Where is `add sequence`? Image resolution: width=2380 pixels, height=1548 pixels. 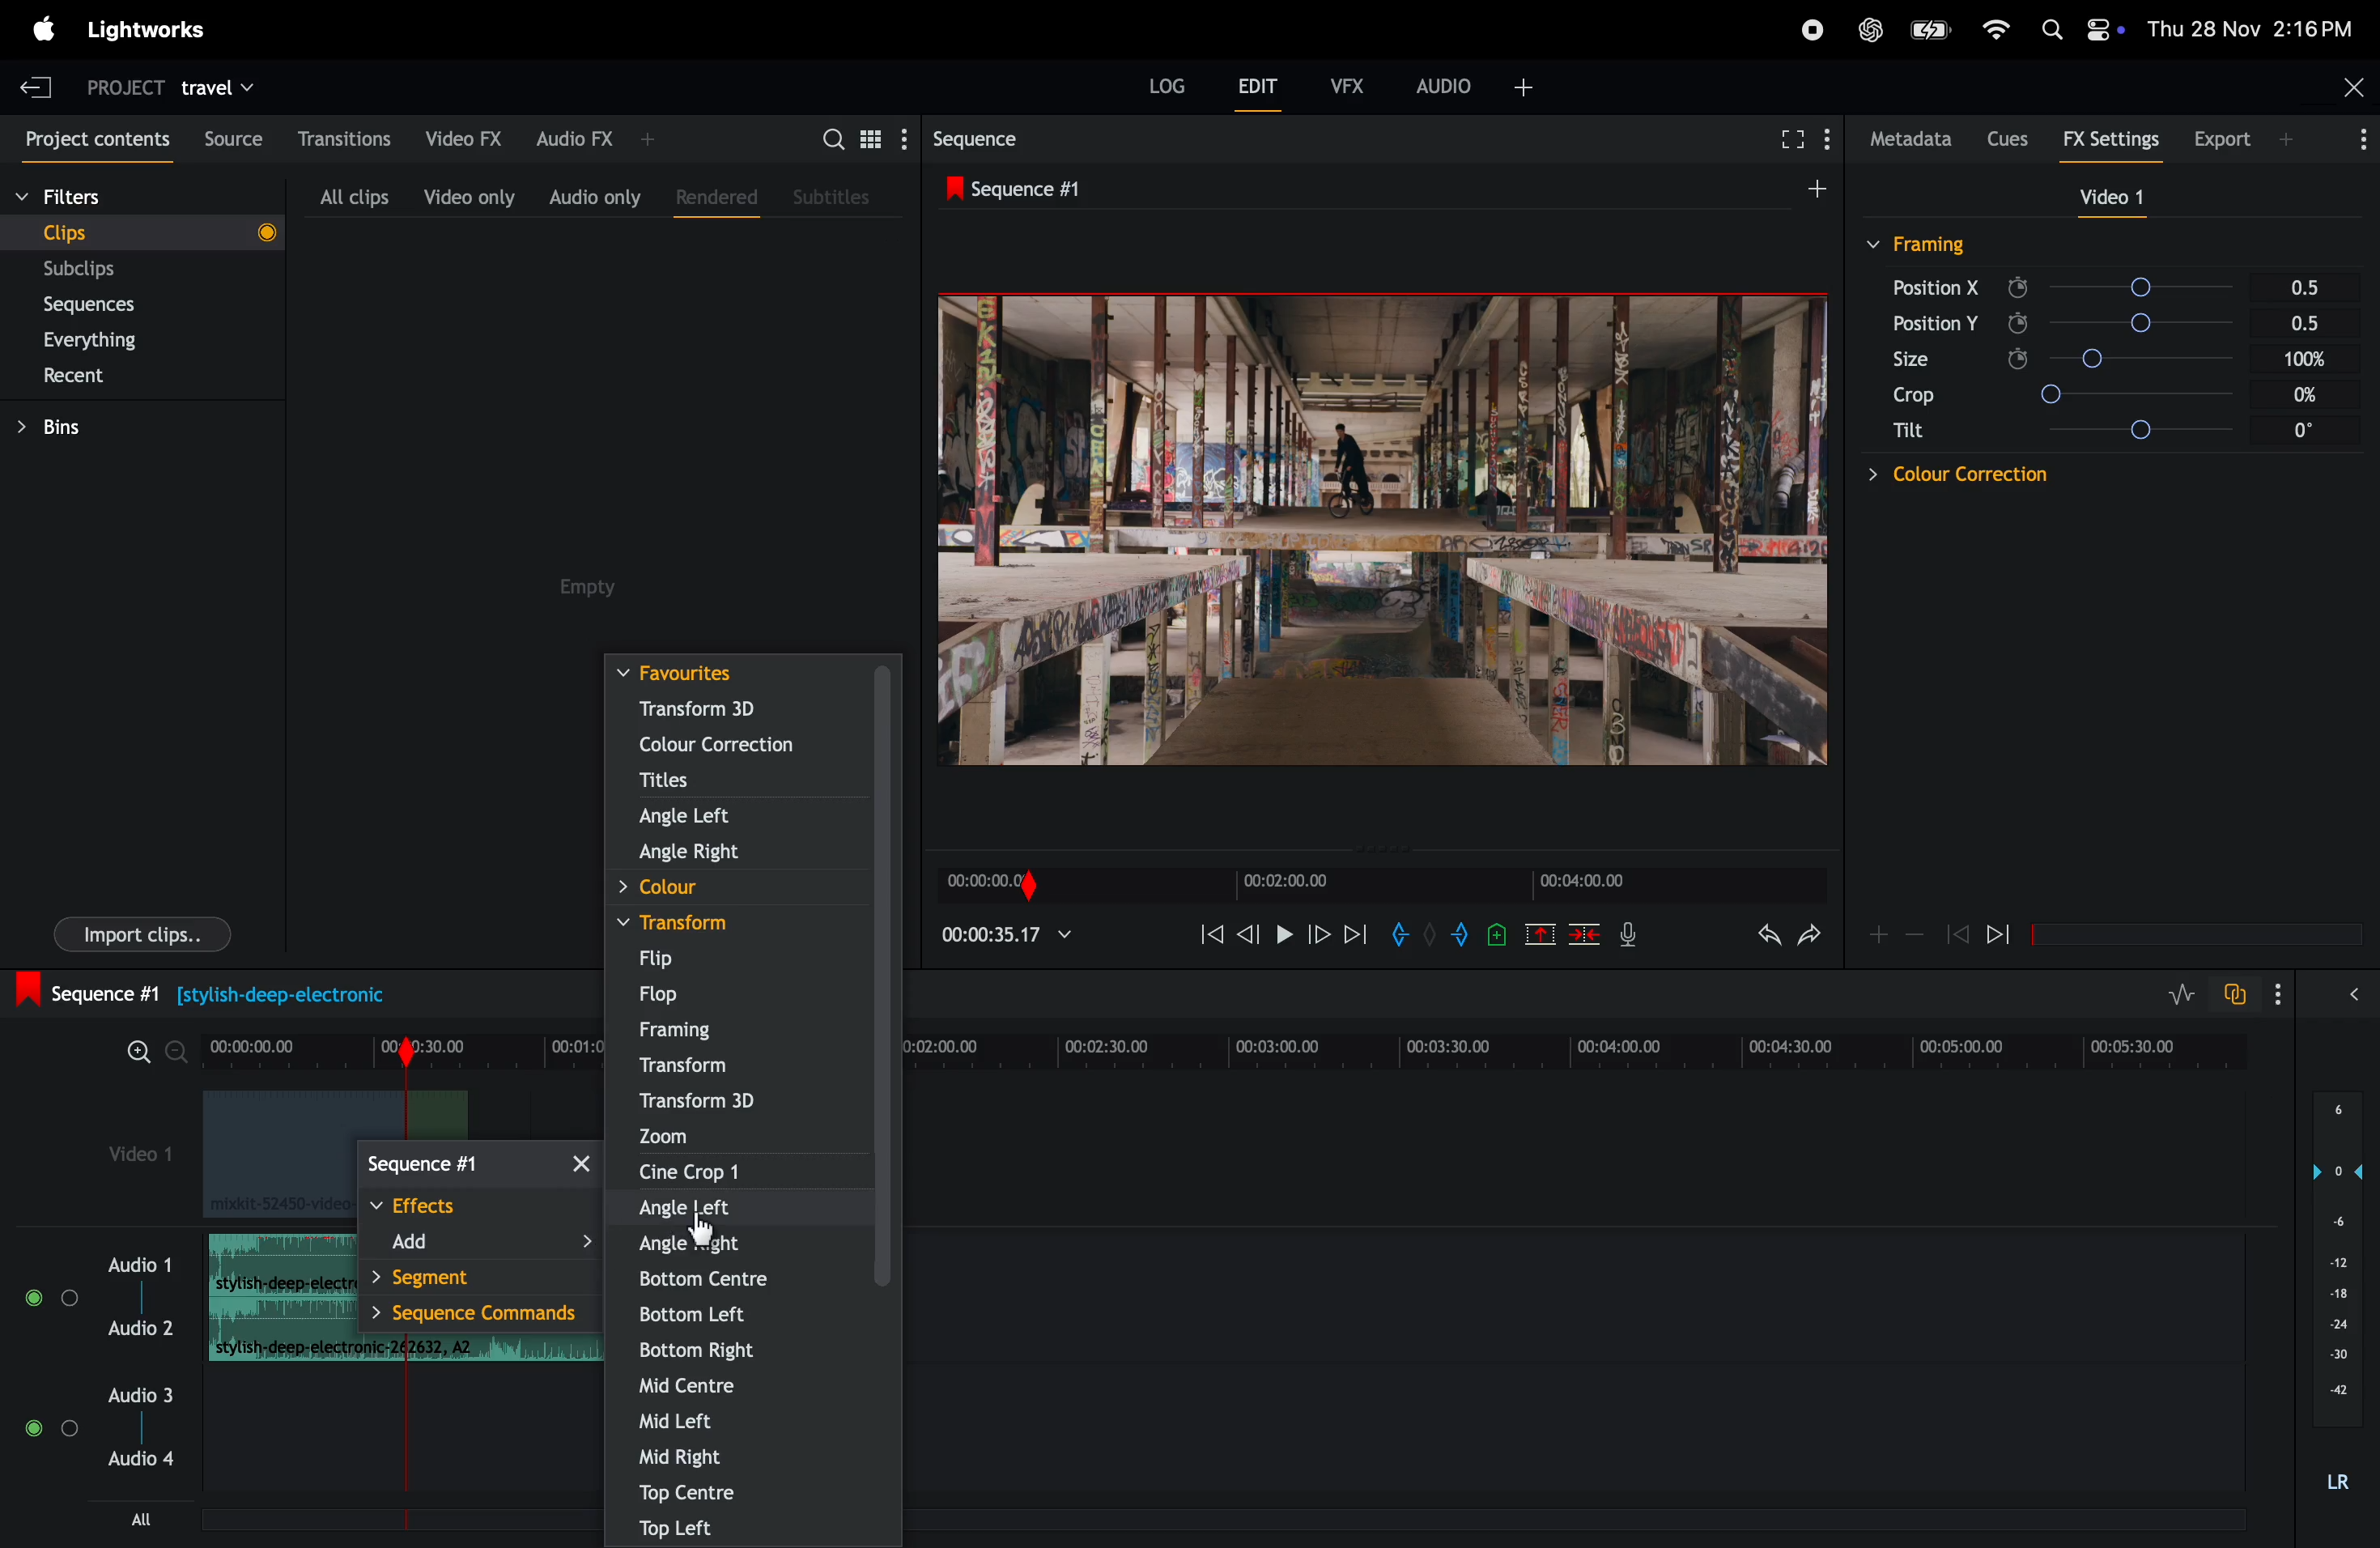 add sequence is located at coordinates (1814, 185).